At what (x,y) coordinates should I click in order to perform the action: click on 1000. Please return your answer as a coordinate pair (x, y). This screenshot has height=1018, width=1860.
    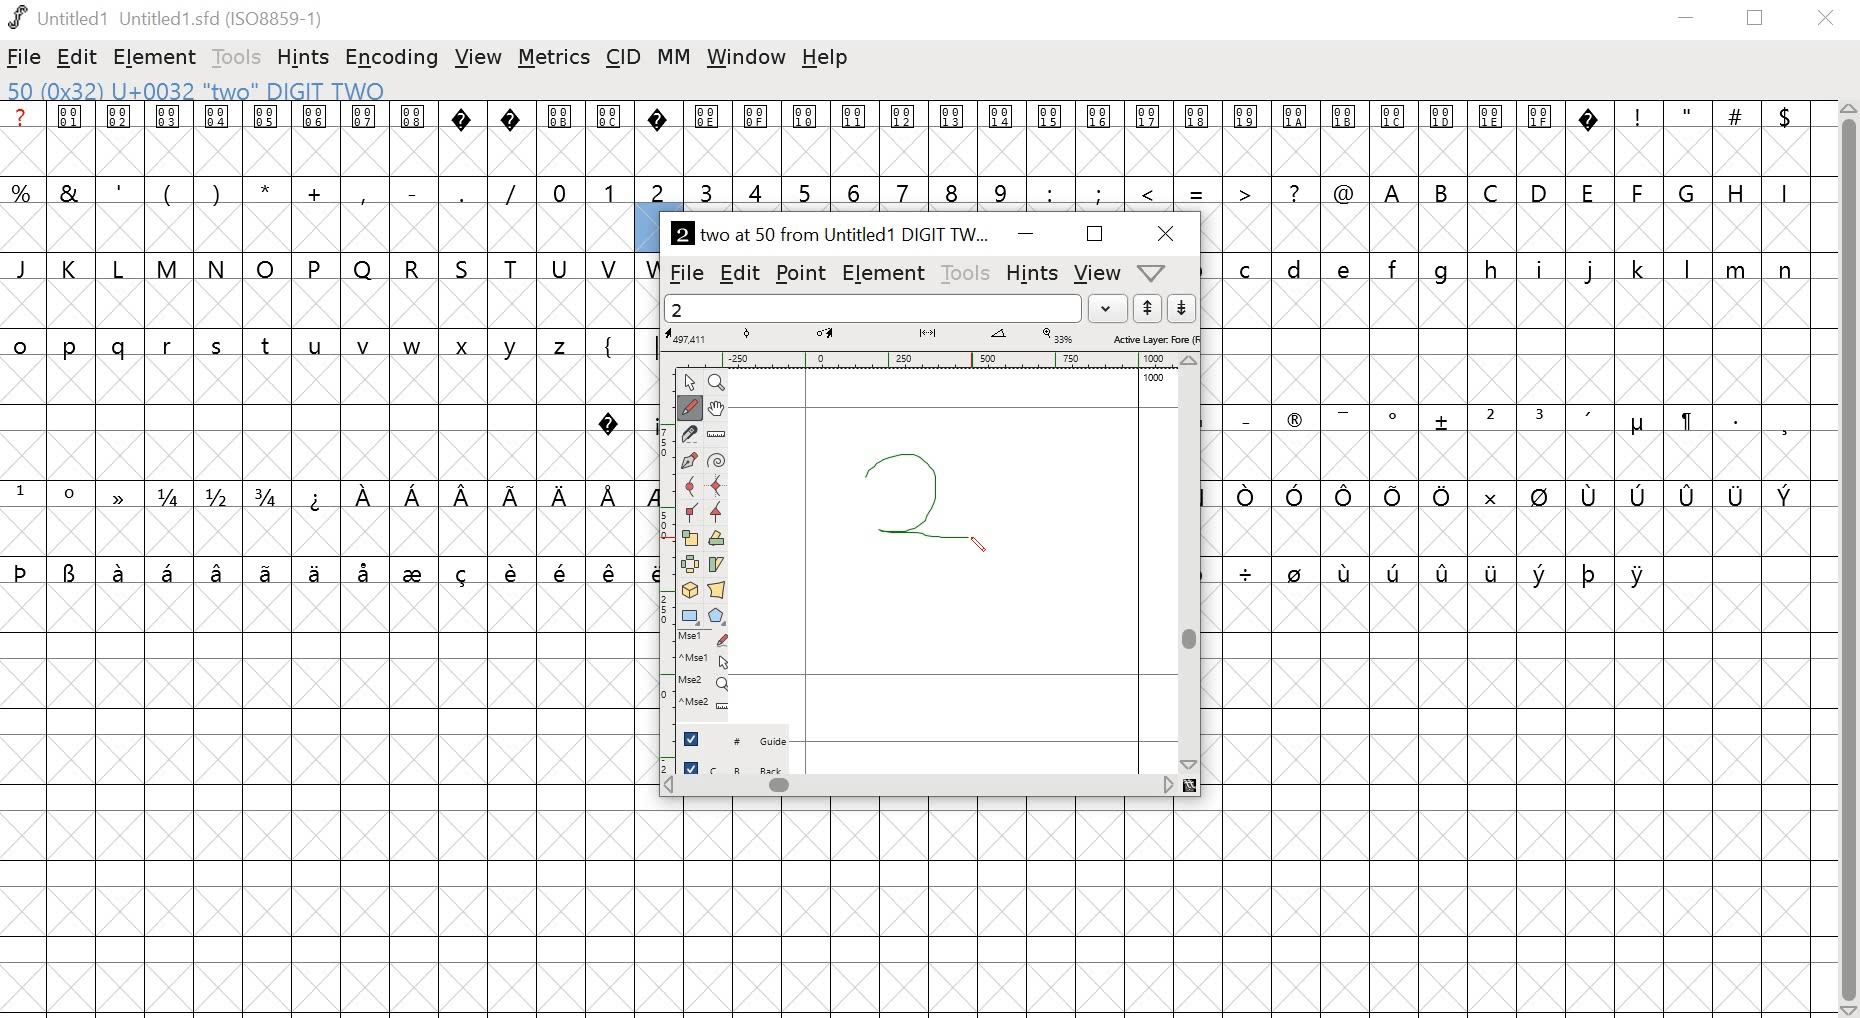
    Looking at the image, I should click on (1154, 381).